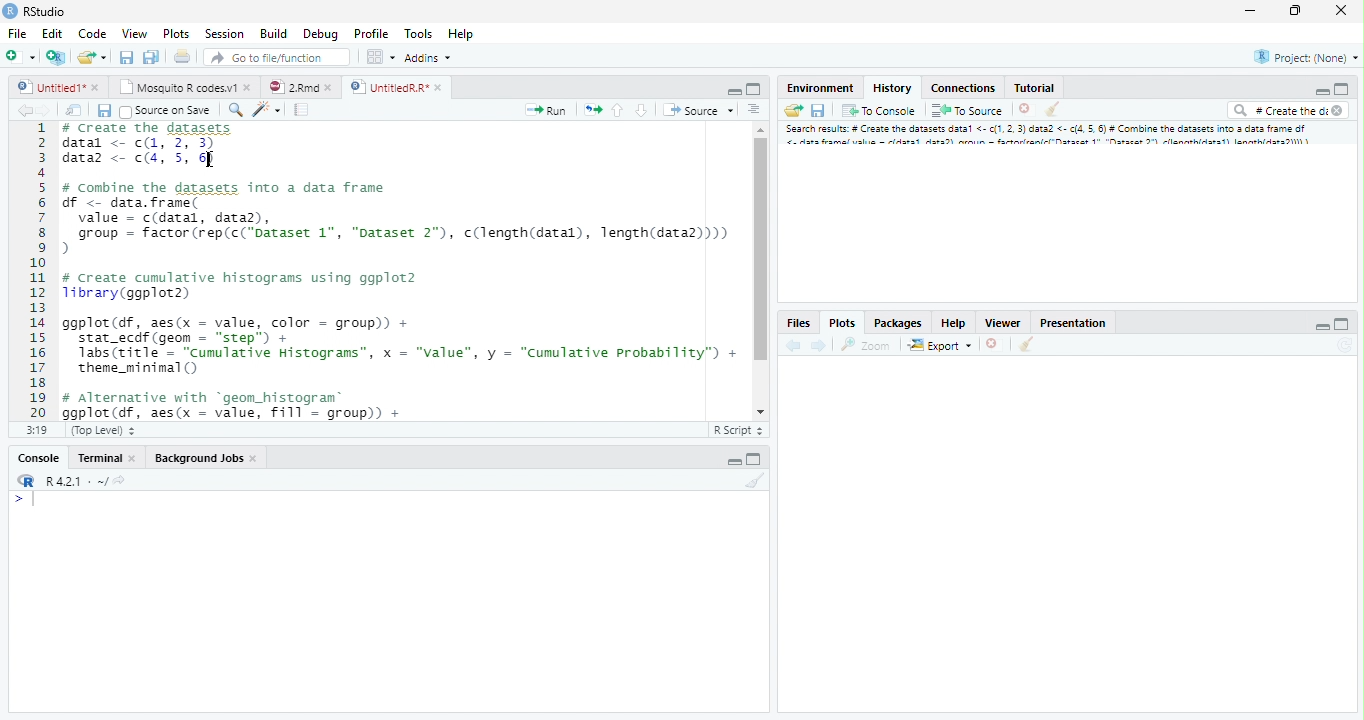  I want to click on Minimize, so click(1319, 325).